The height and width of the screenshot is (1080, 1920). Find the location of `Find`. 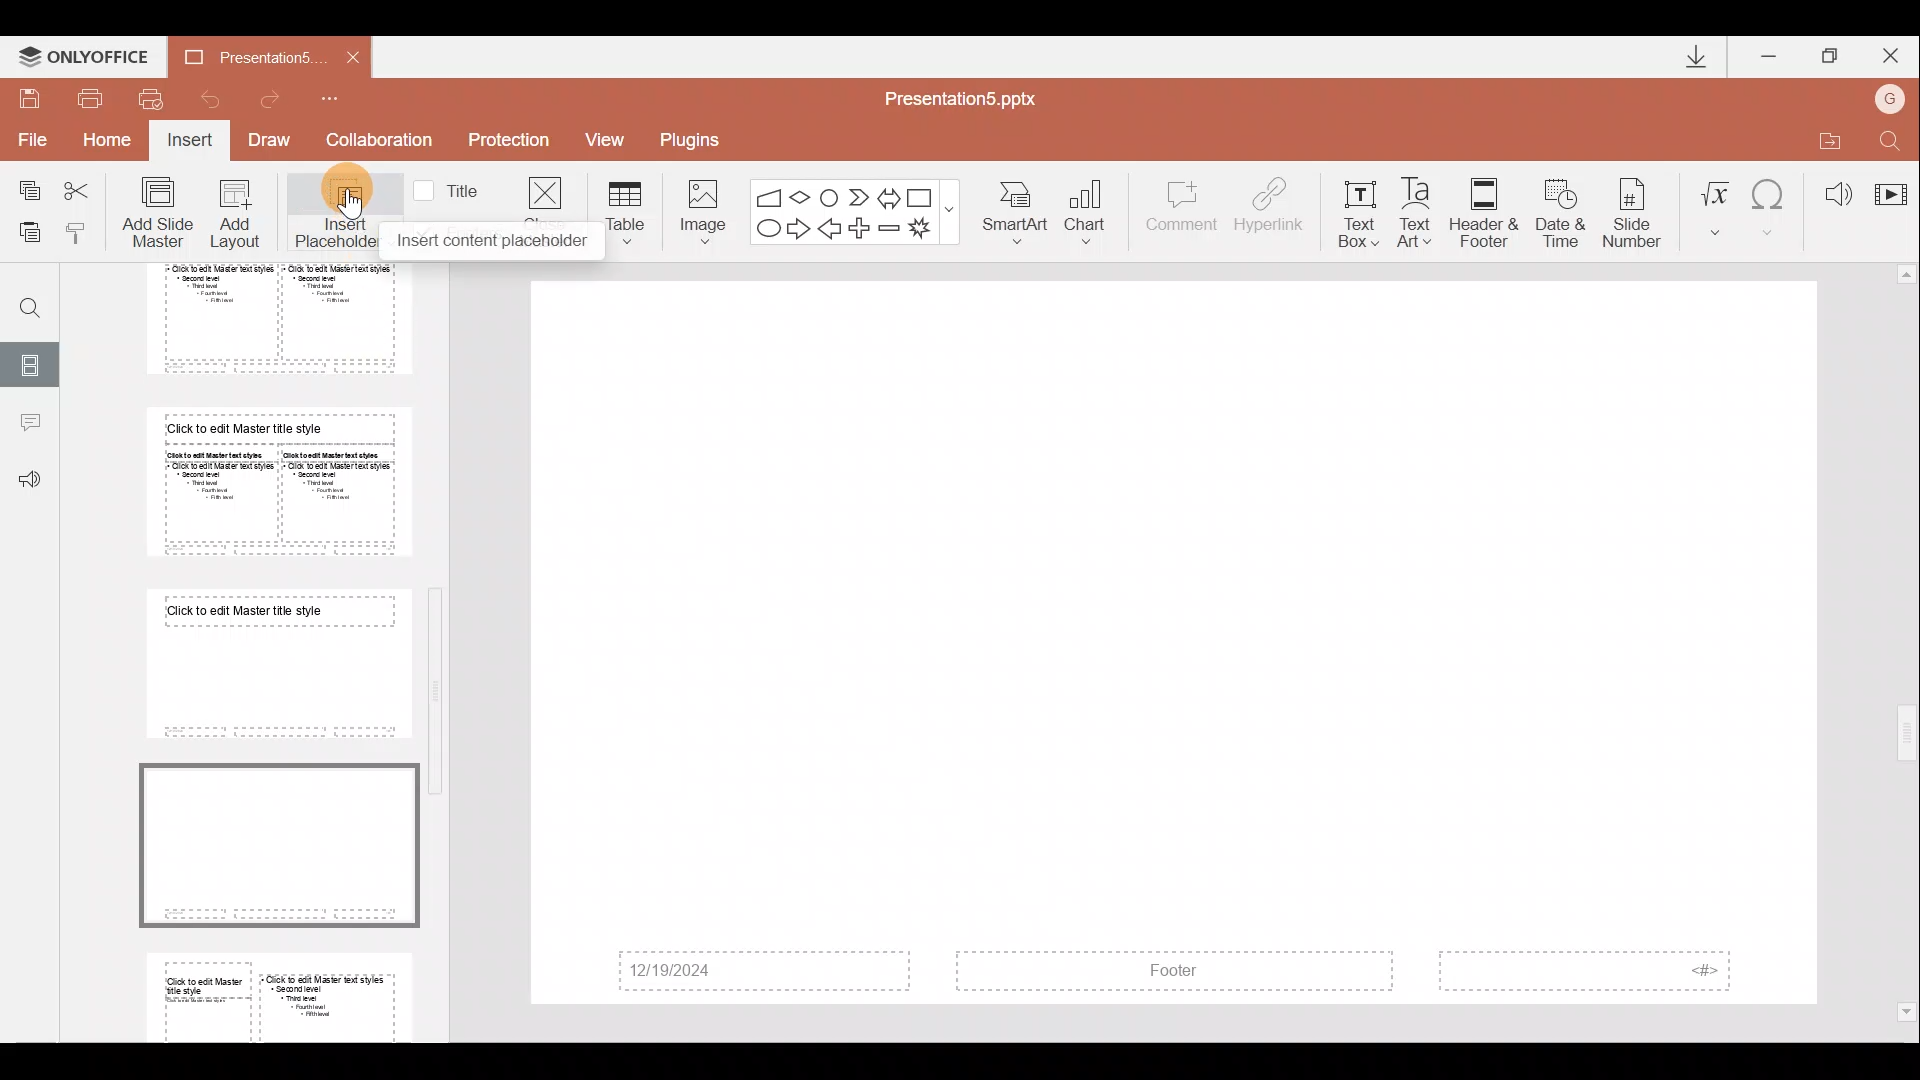

Find is located at coordinates (1892, 137).